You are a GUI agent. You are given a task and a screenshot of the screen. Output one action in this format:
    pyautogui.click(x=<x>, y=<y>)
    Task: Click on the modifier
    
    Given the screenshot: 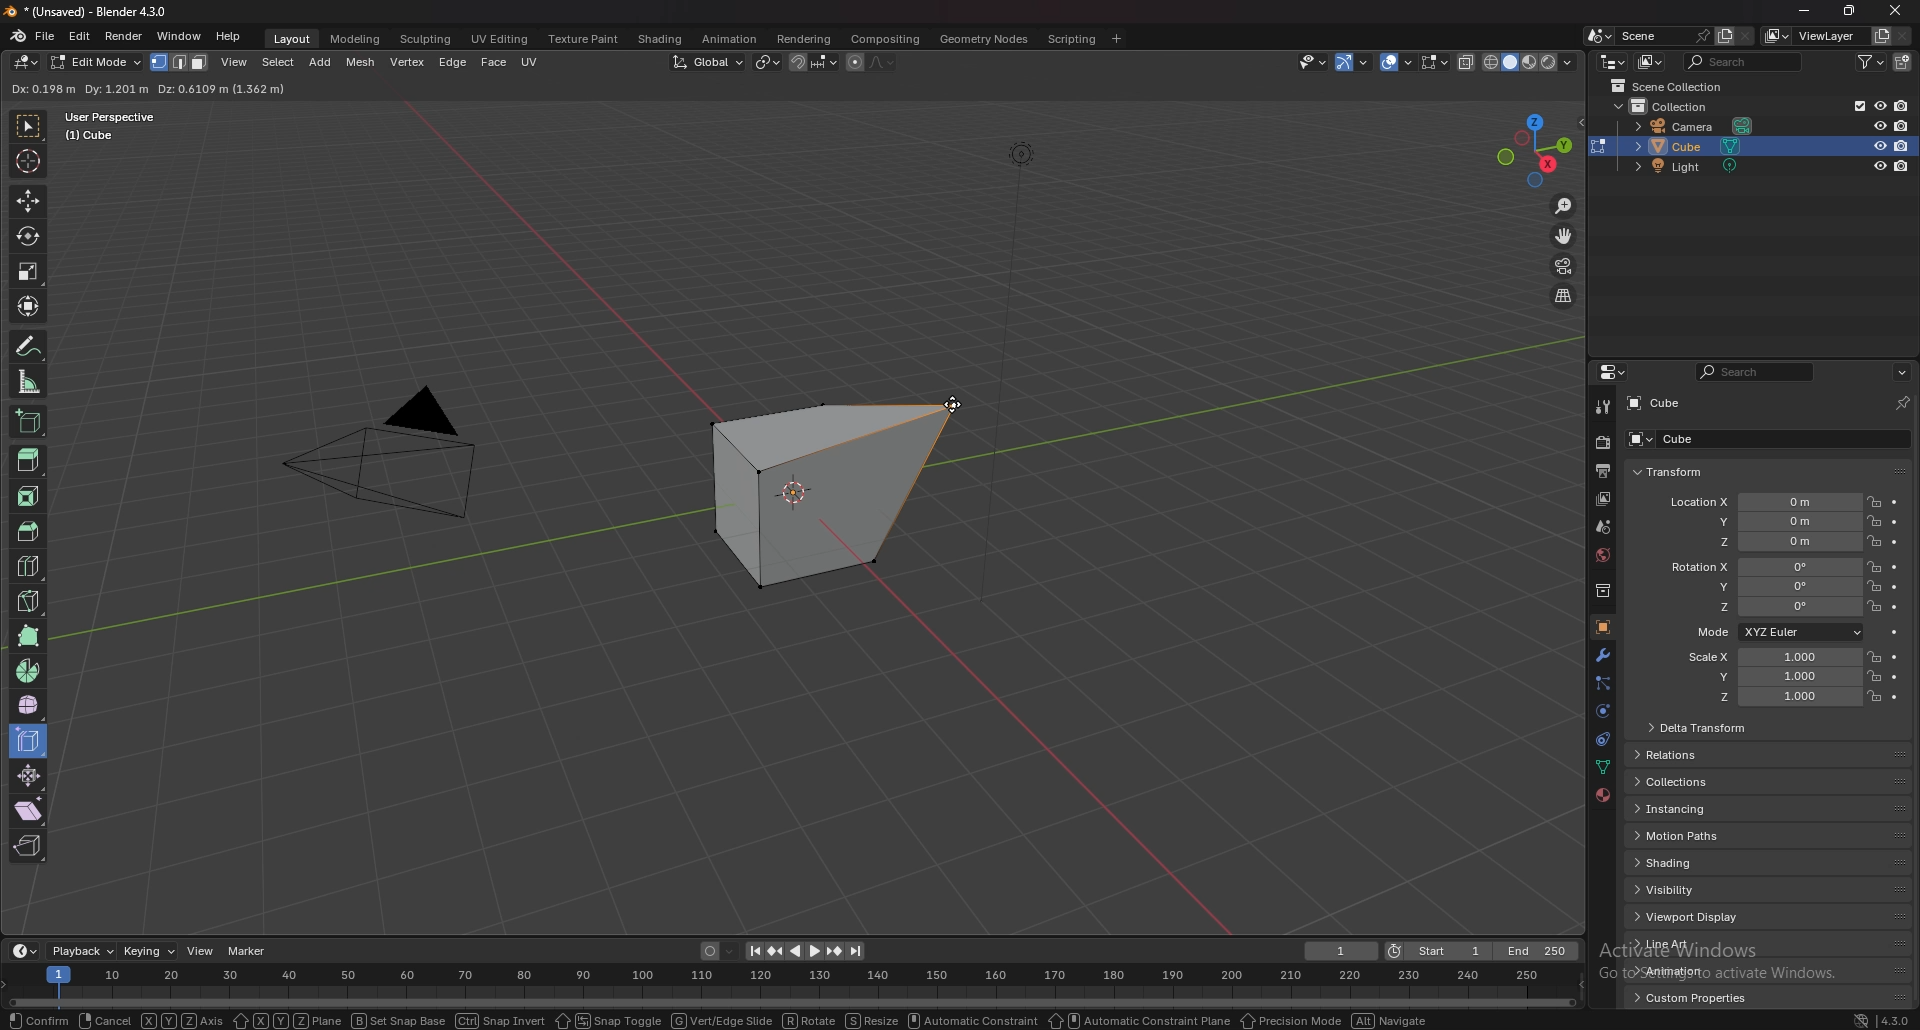 What is the action you would take?
    pyautogui.click(x=1605, y=654)
    